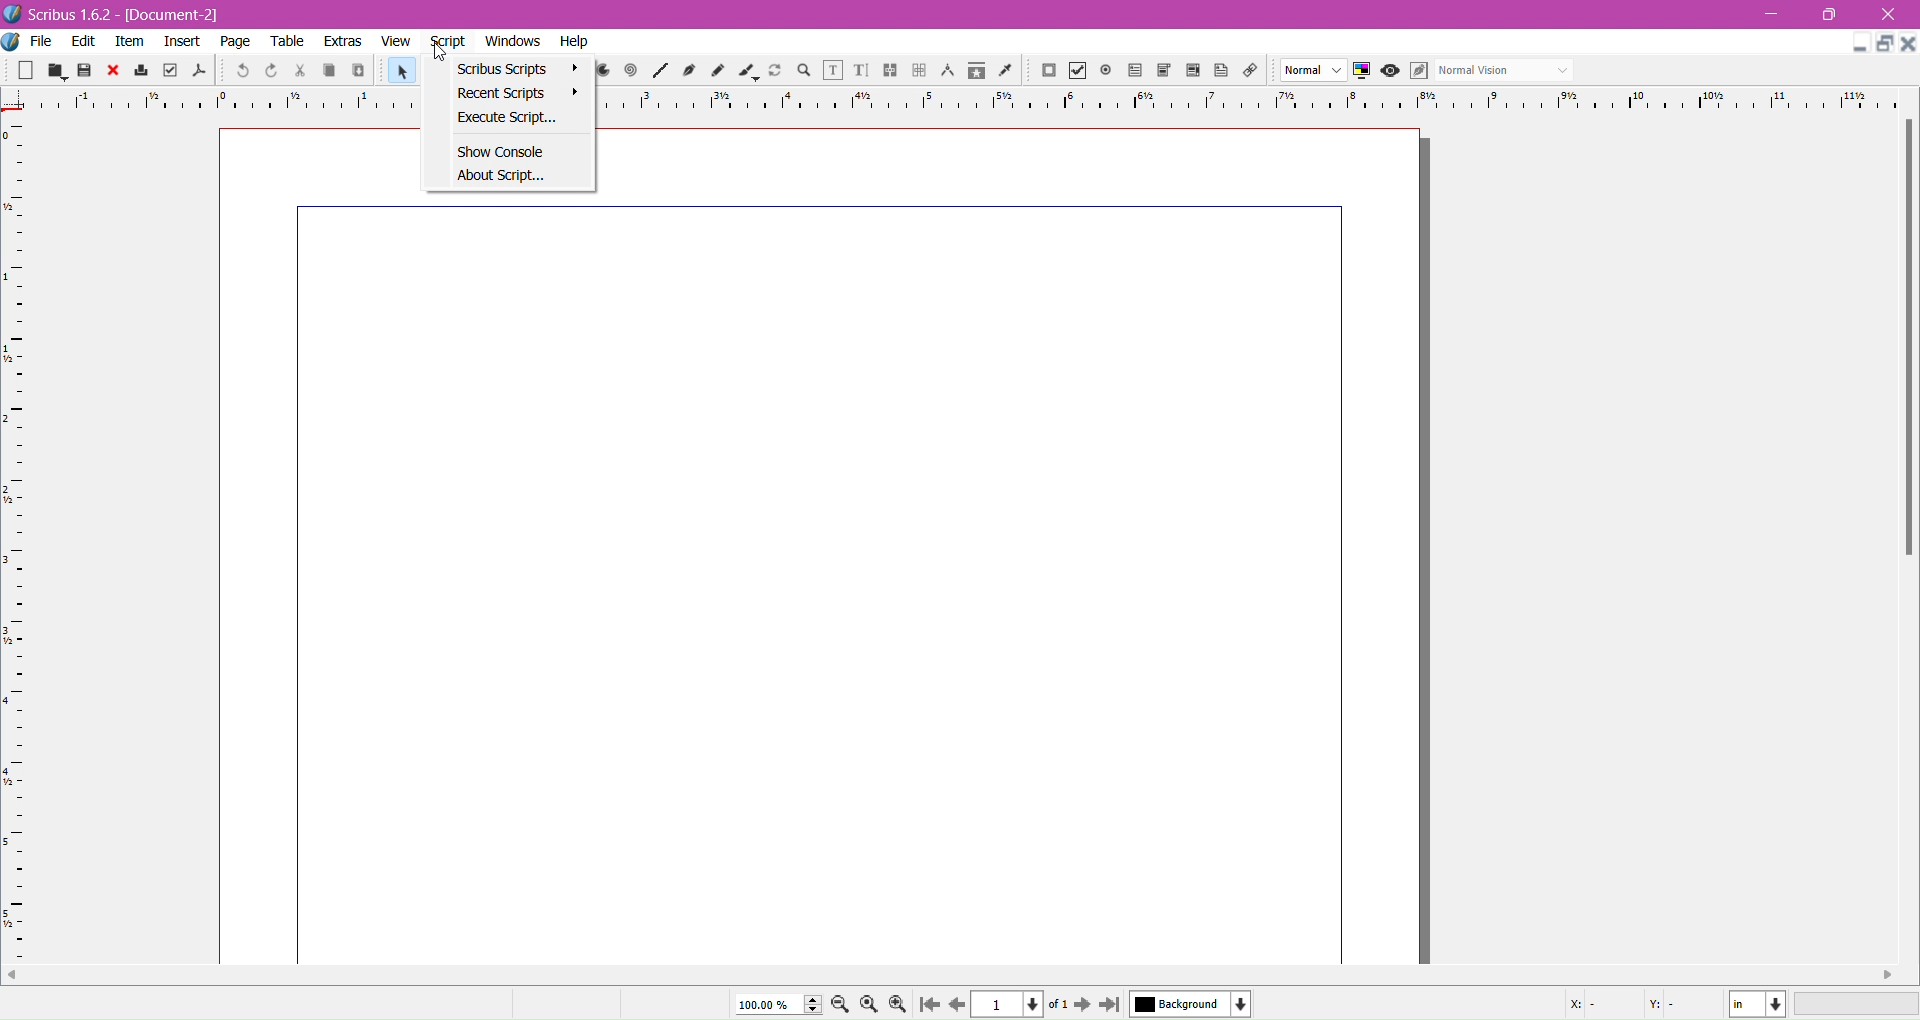 The image size is (1920, 1020). I want to click on PDF Push Button, so click(1049, 71).